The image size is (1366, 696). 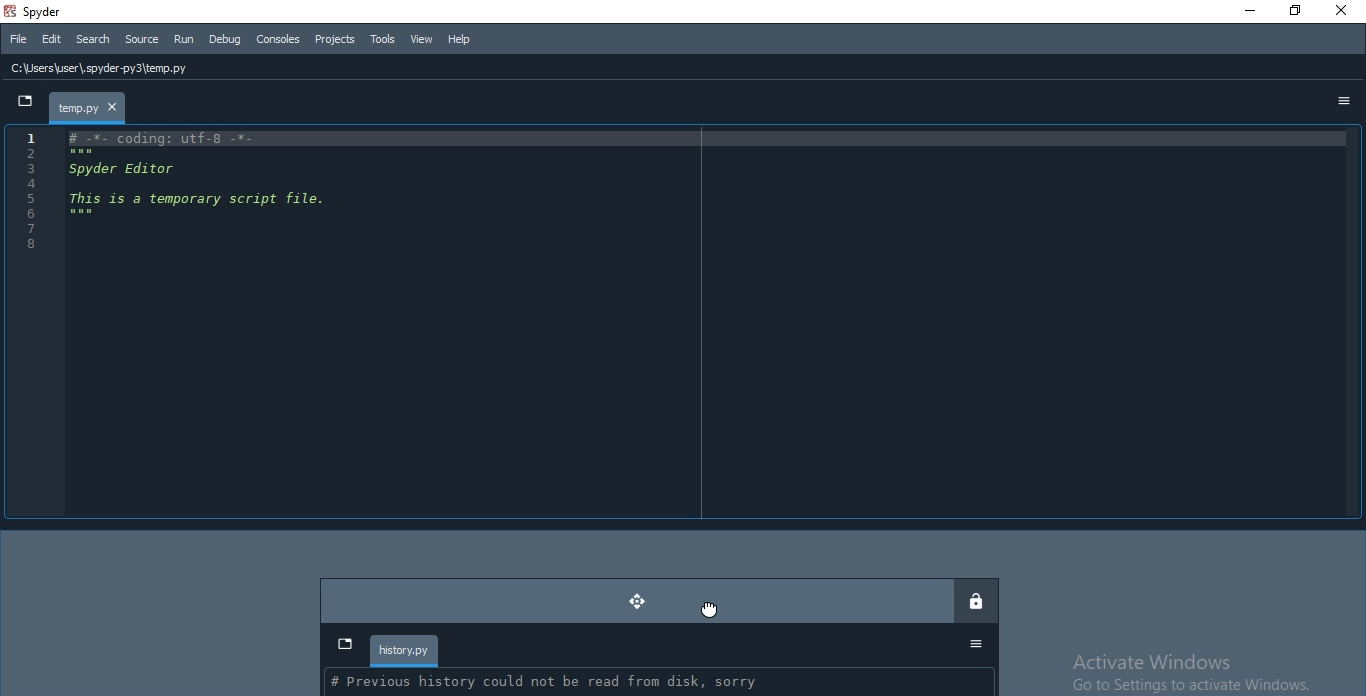 I want to click on Options, so click(x=973, y=646).